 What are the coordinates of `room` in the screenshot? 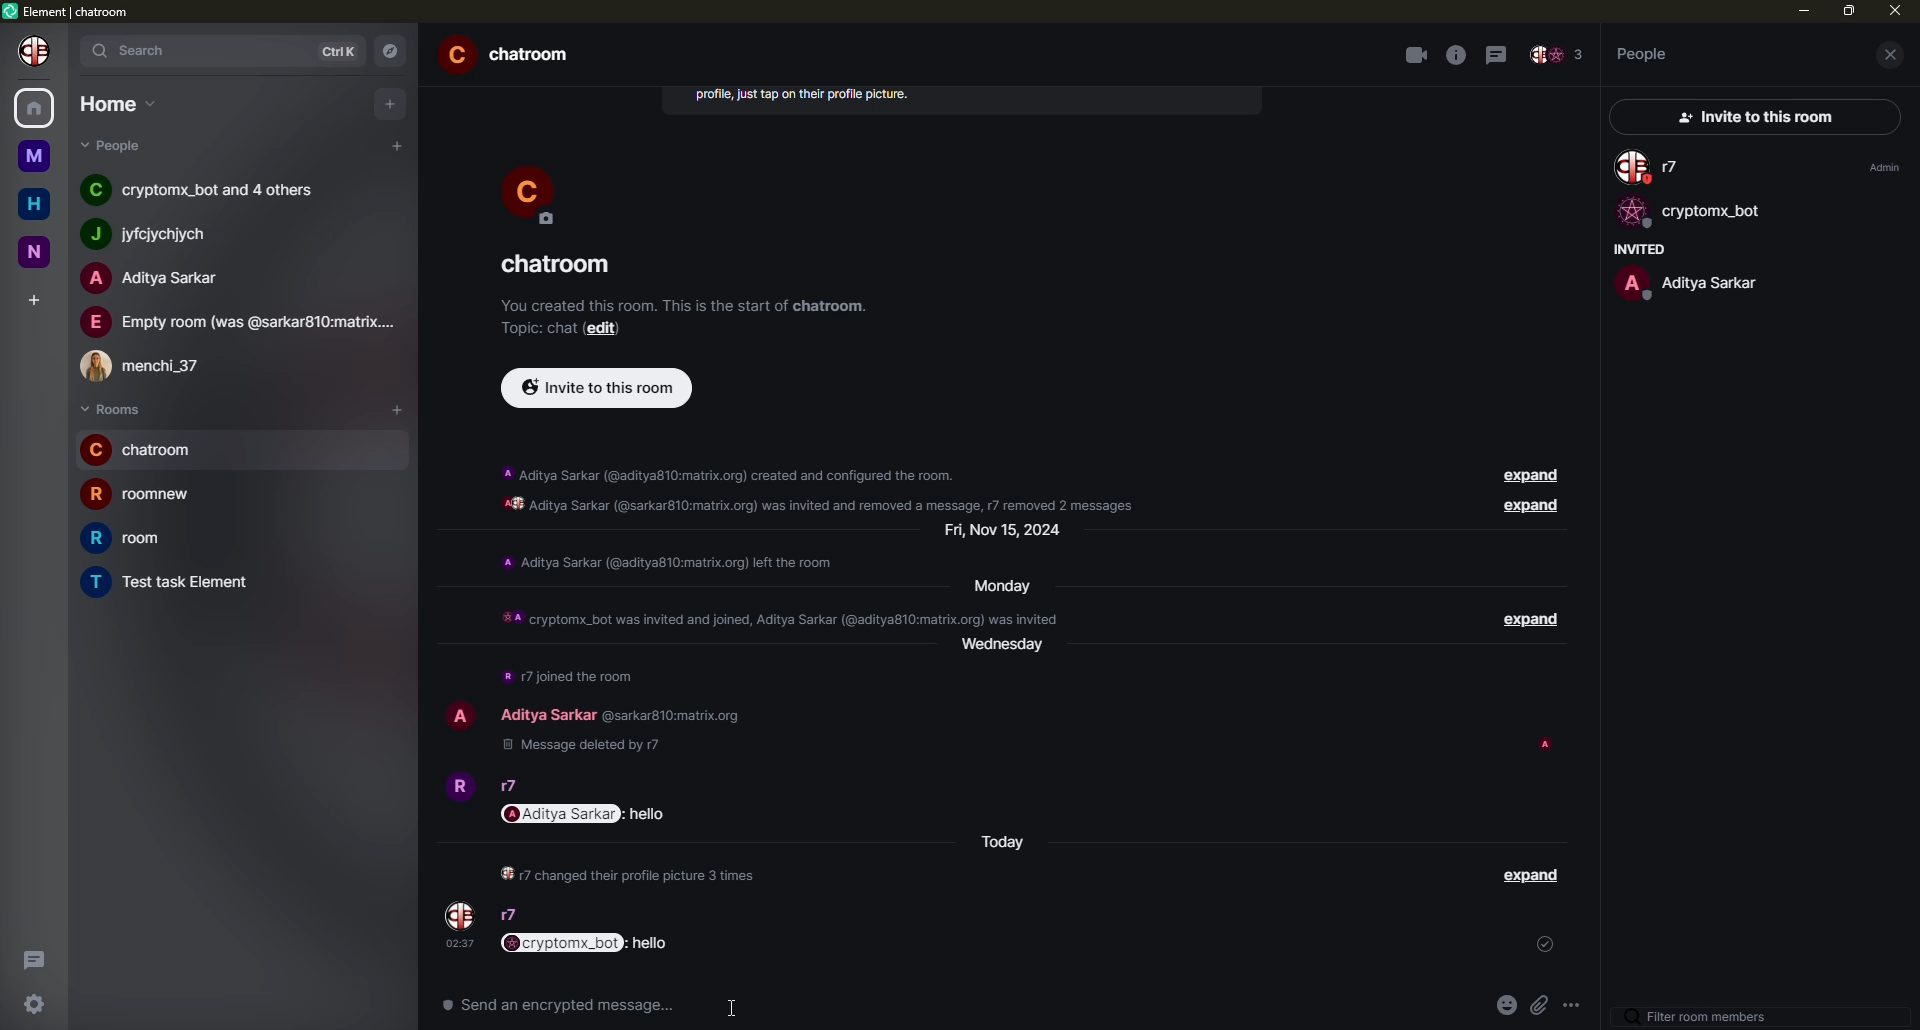 It's located at (142, 492).